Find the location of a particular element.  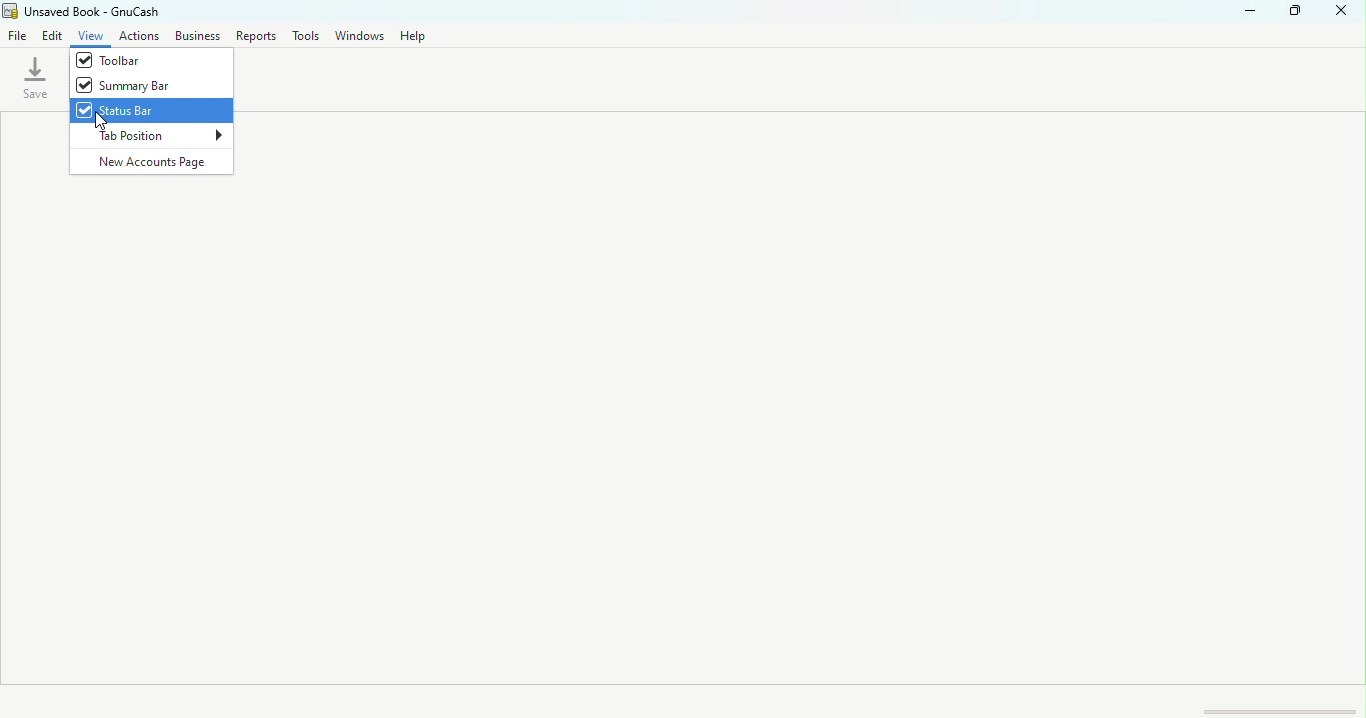

Tab position is located at coordinates (154, 135).